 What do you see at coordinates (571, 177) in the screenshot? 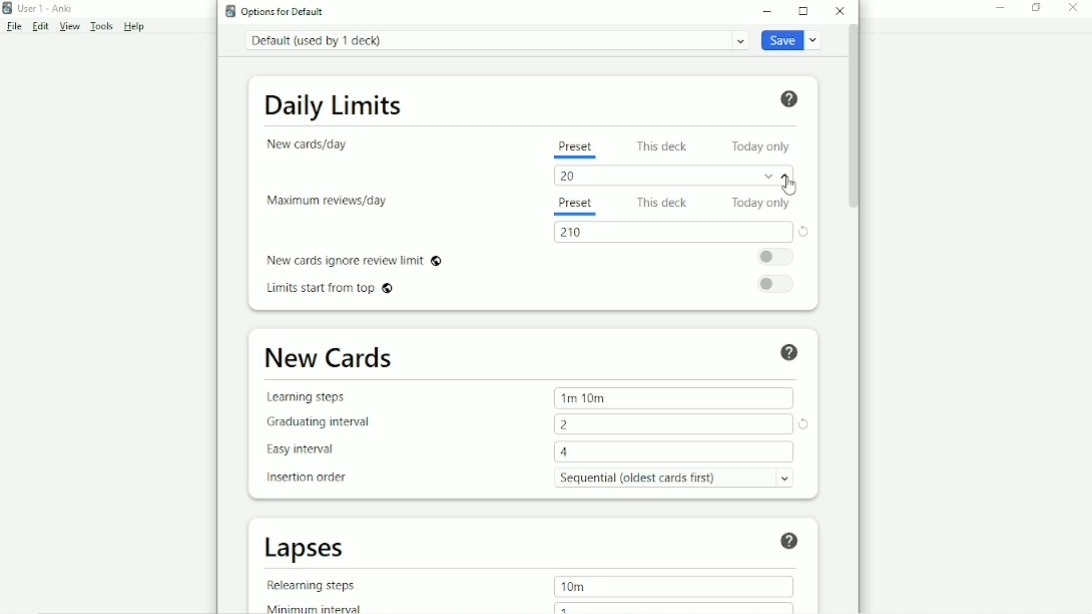
I see `20` at bounding box center [571, 177].